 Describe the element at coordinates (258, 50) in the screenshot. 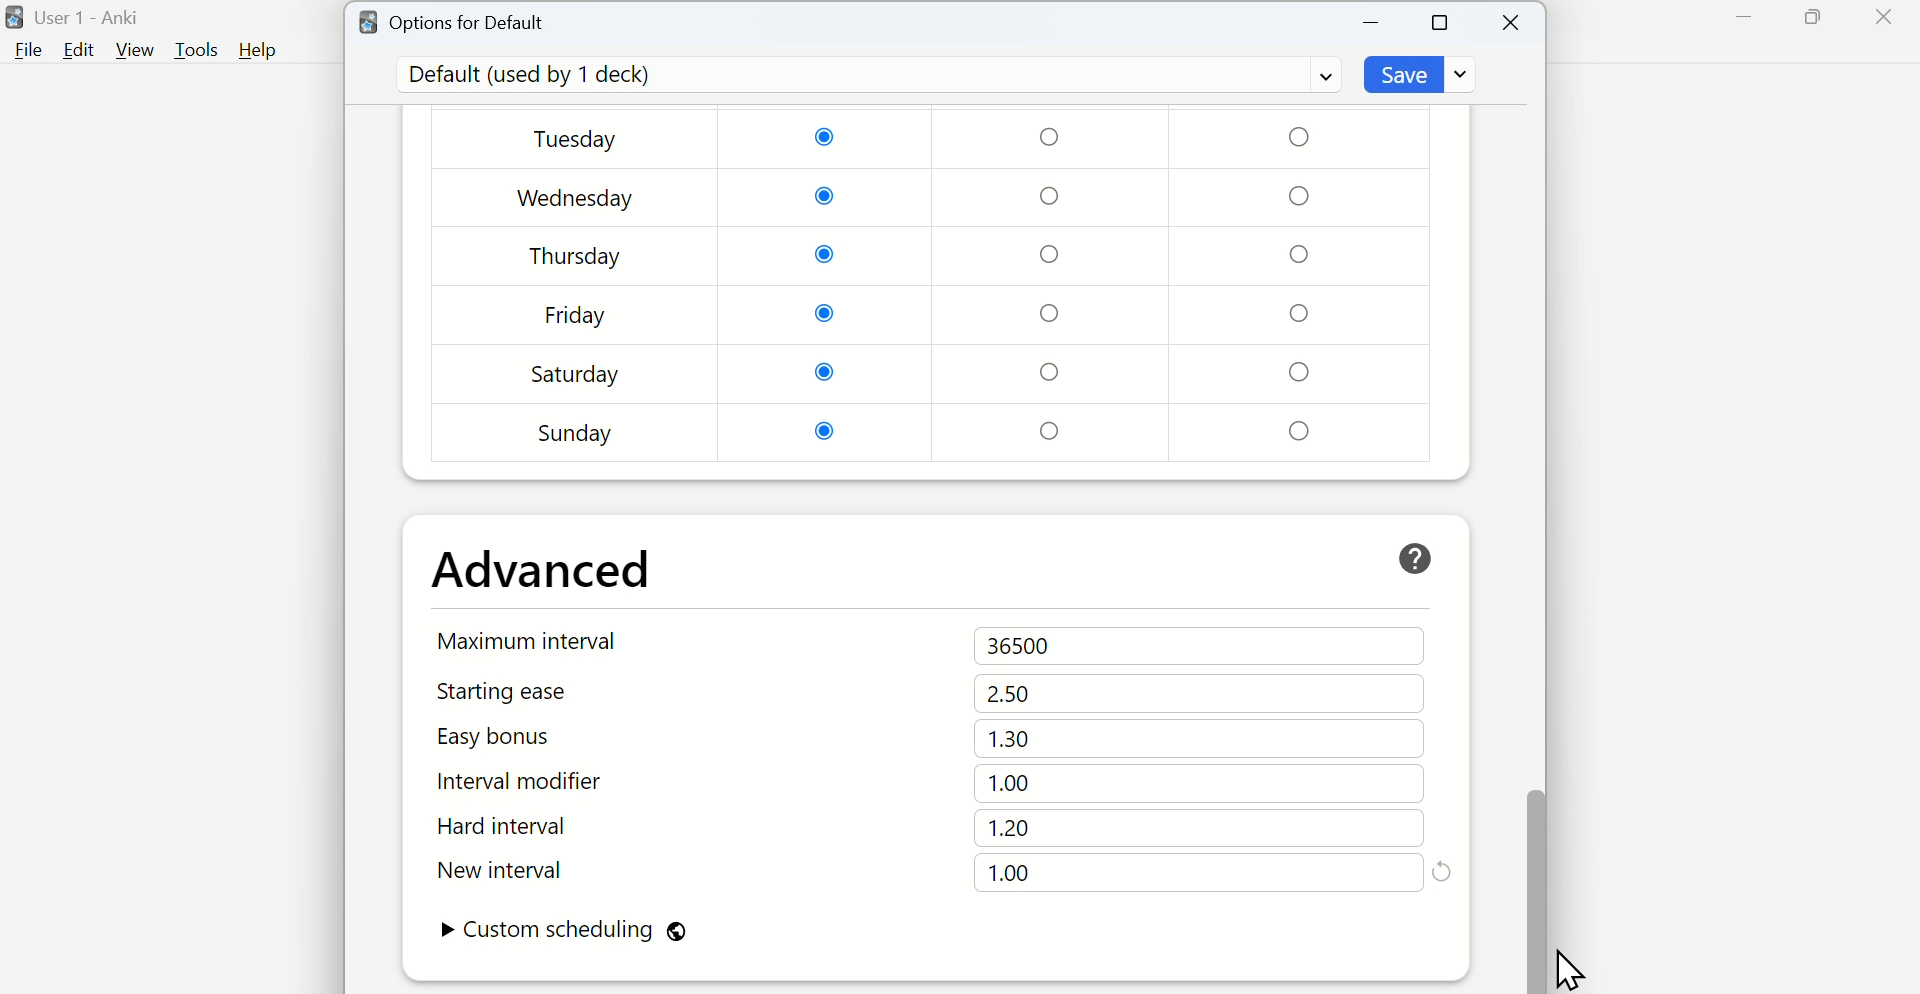

I see `Help` at that location.